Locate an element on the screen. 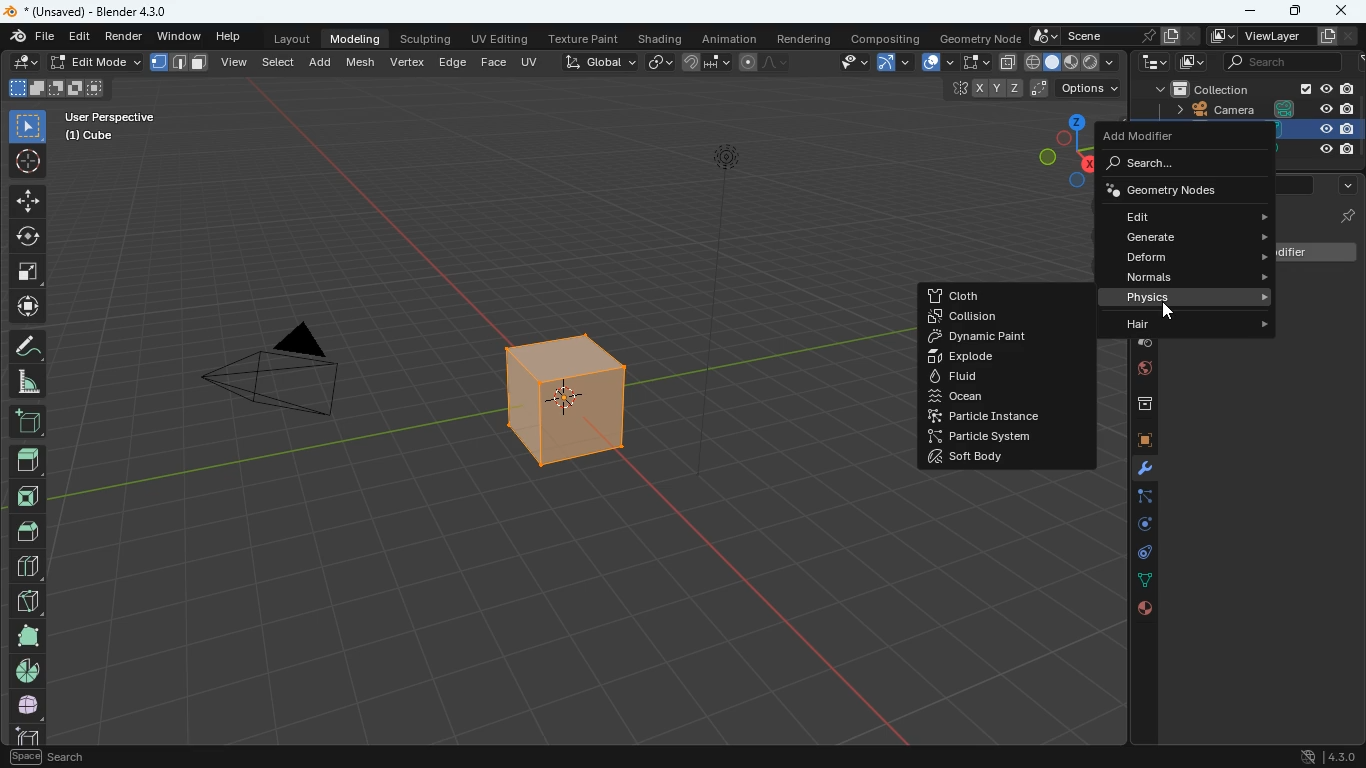 This screenshot has height=768, width=1366. light is located at coordinates (727, 216).